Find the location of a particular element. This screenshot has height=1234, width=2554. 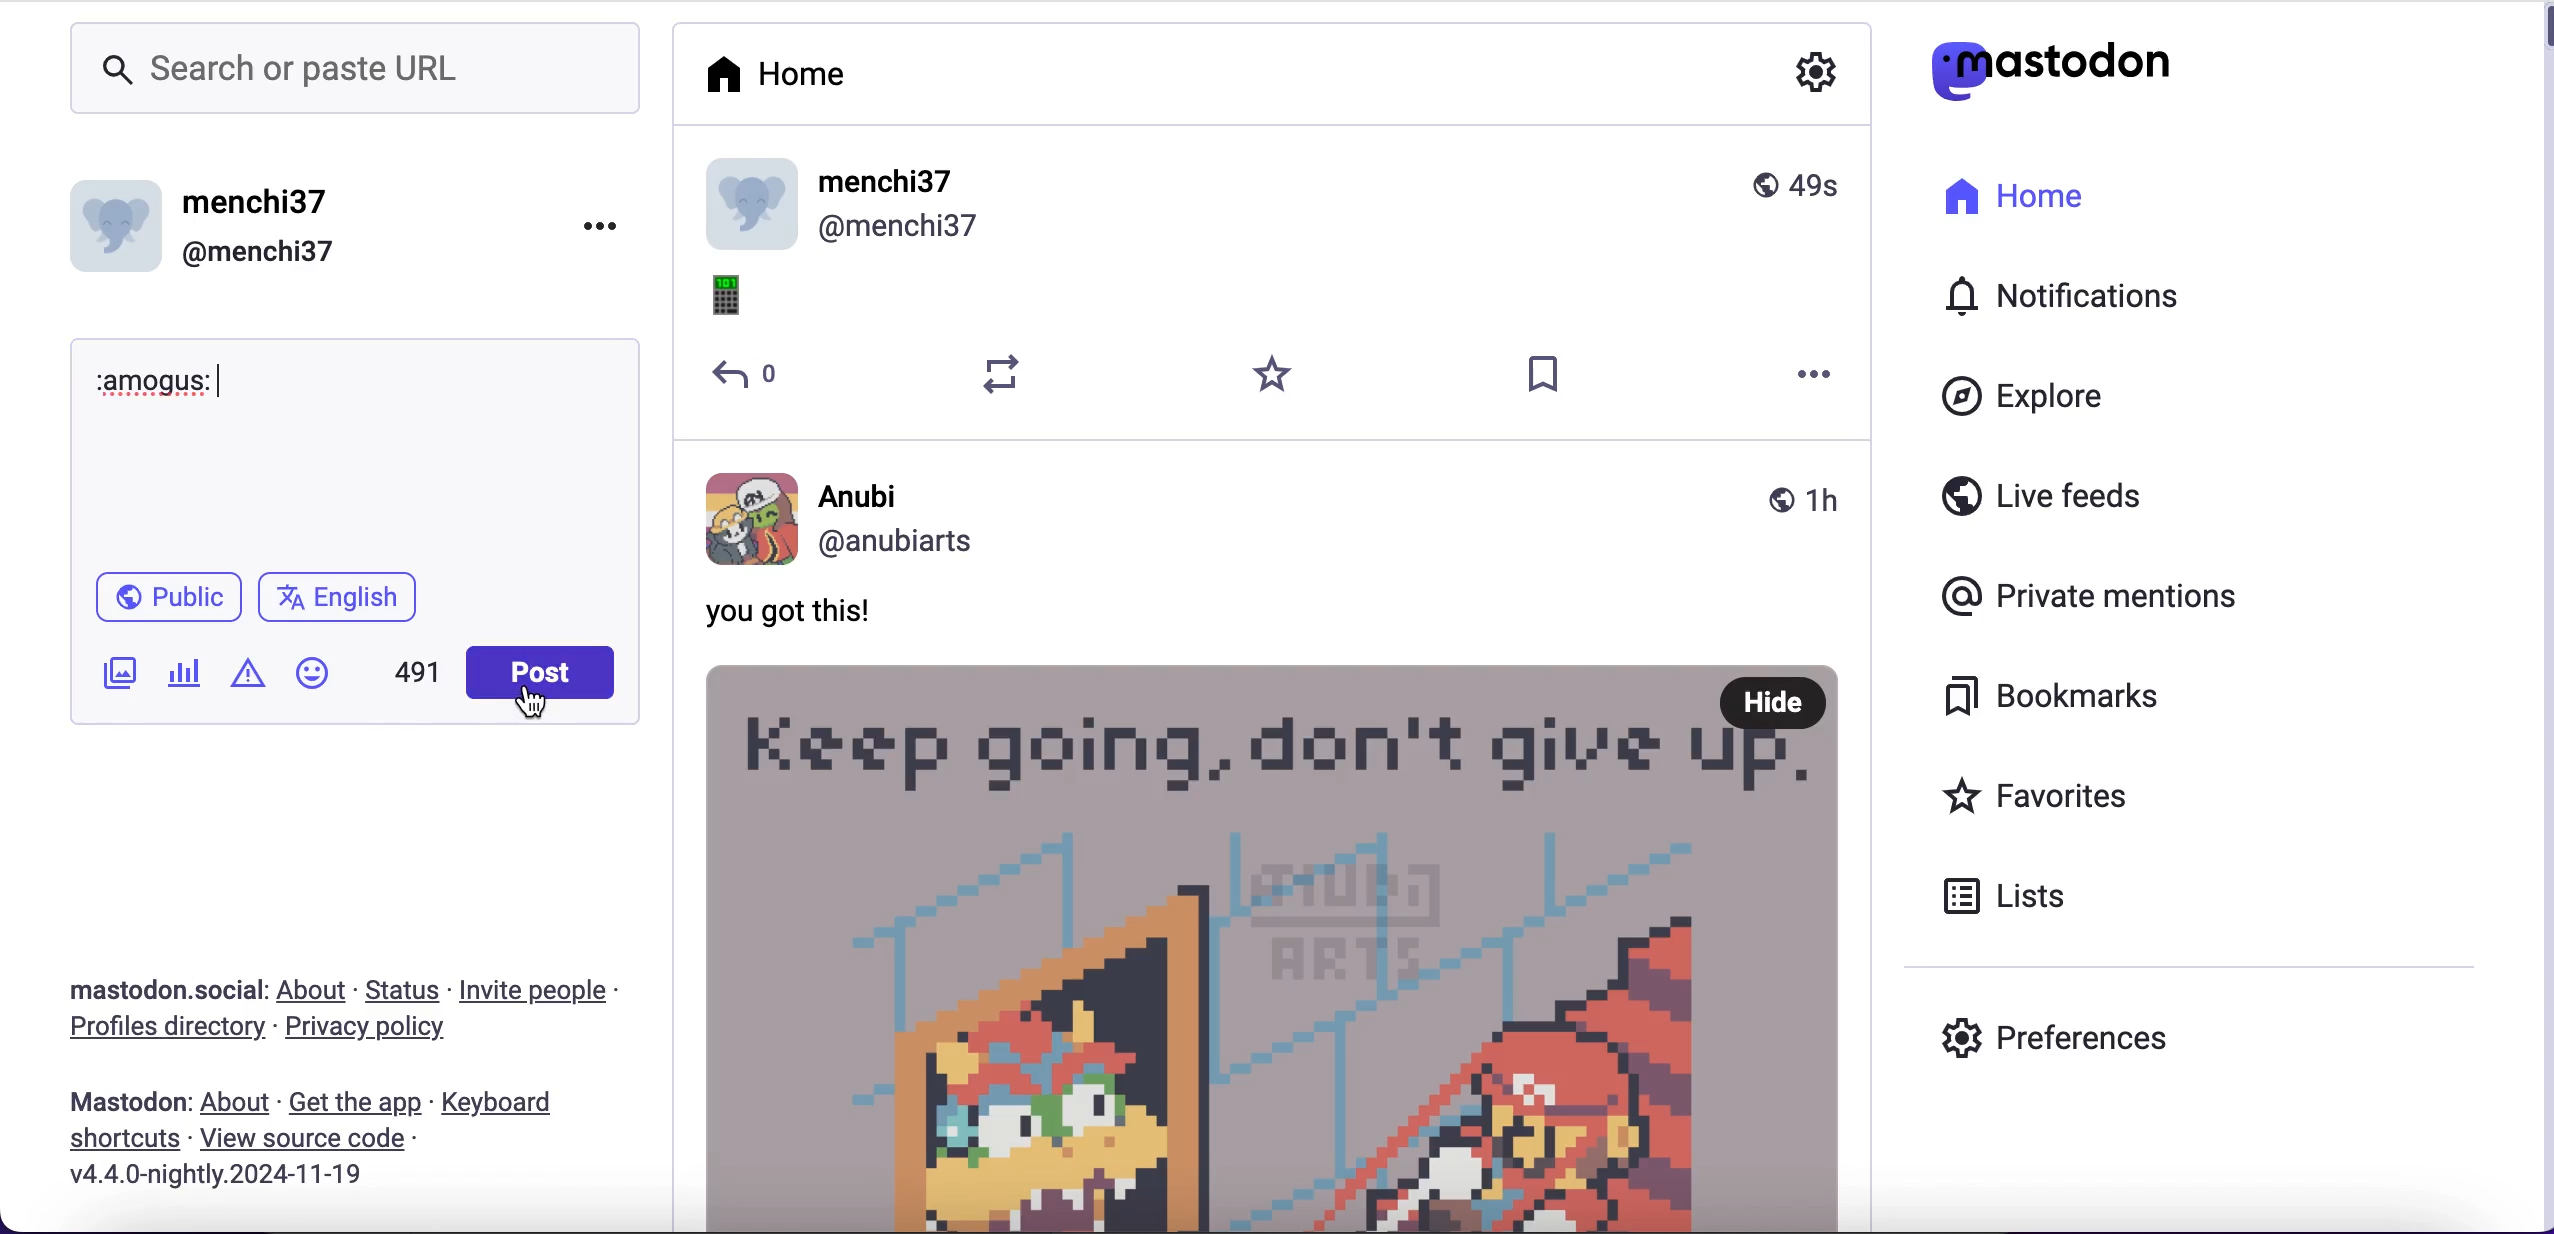

preferences is located at coordinates (2066, 1035).